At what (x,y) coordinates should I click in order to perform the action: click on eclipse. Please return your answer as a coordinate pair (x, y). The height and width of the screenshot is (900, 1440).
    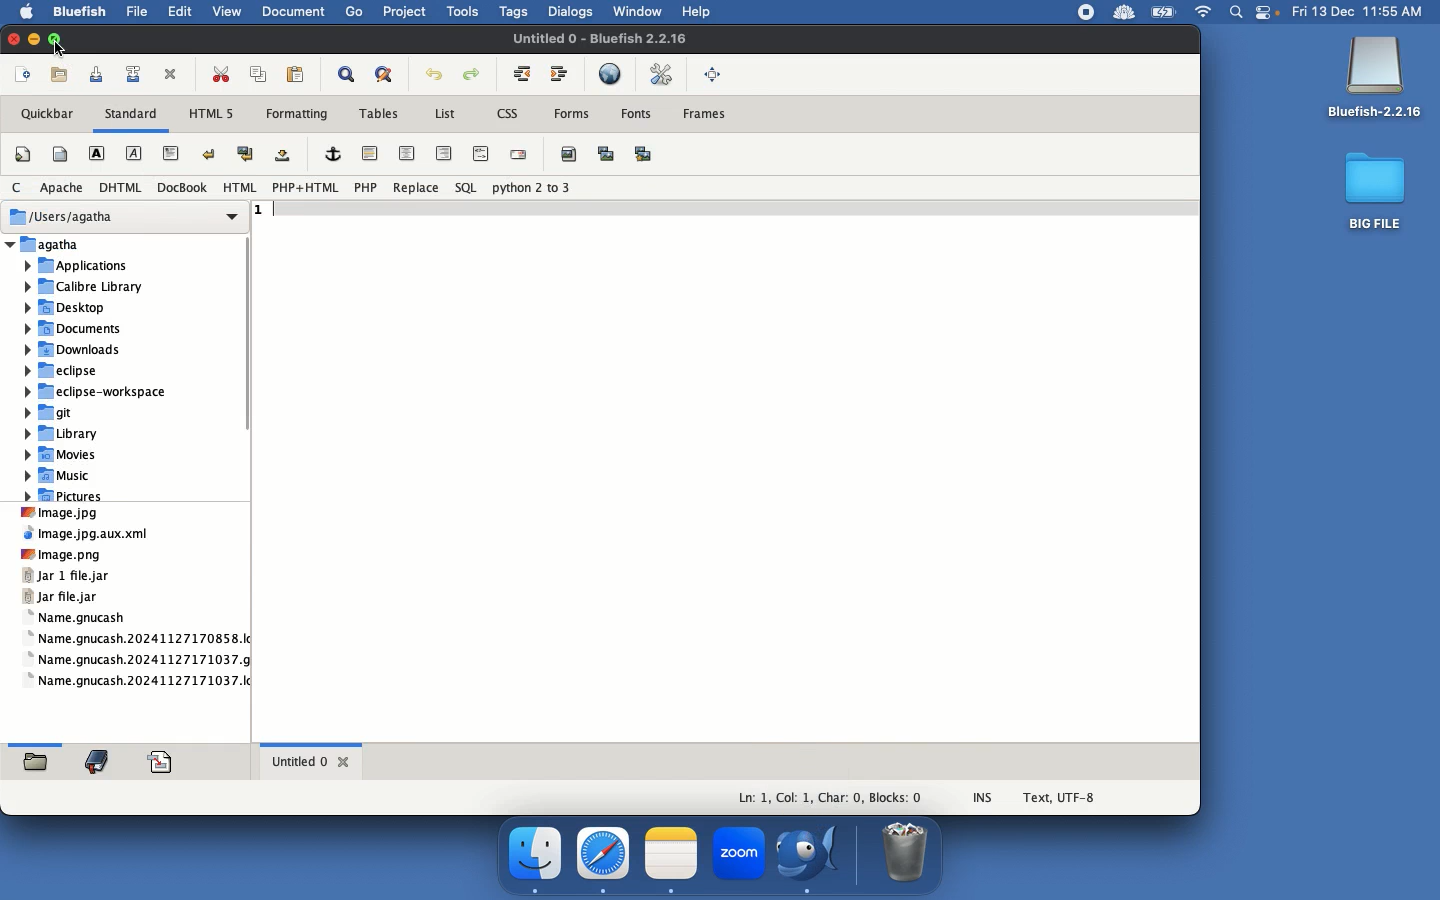
    Looking at the image, I should click on (72, 370).